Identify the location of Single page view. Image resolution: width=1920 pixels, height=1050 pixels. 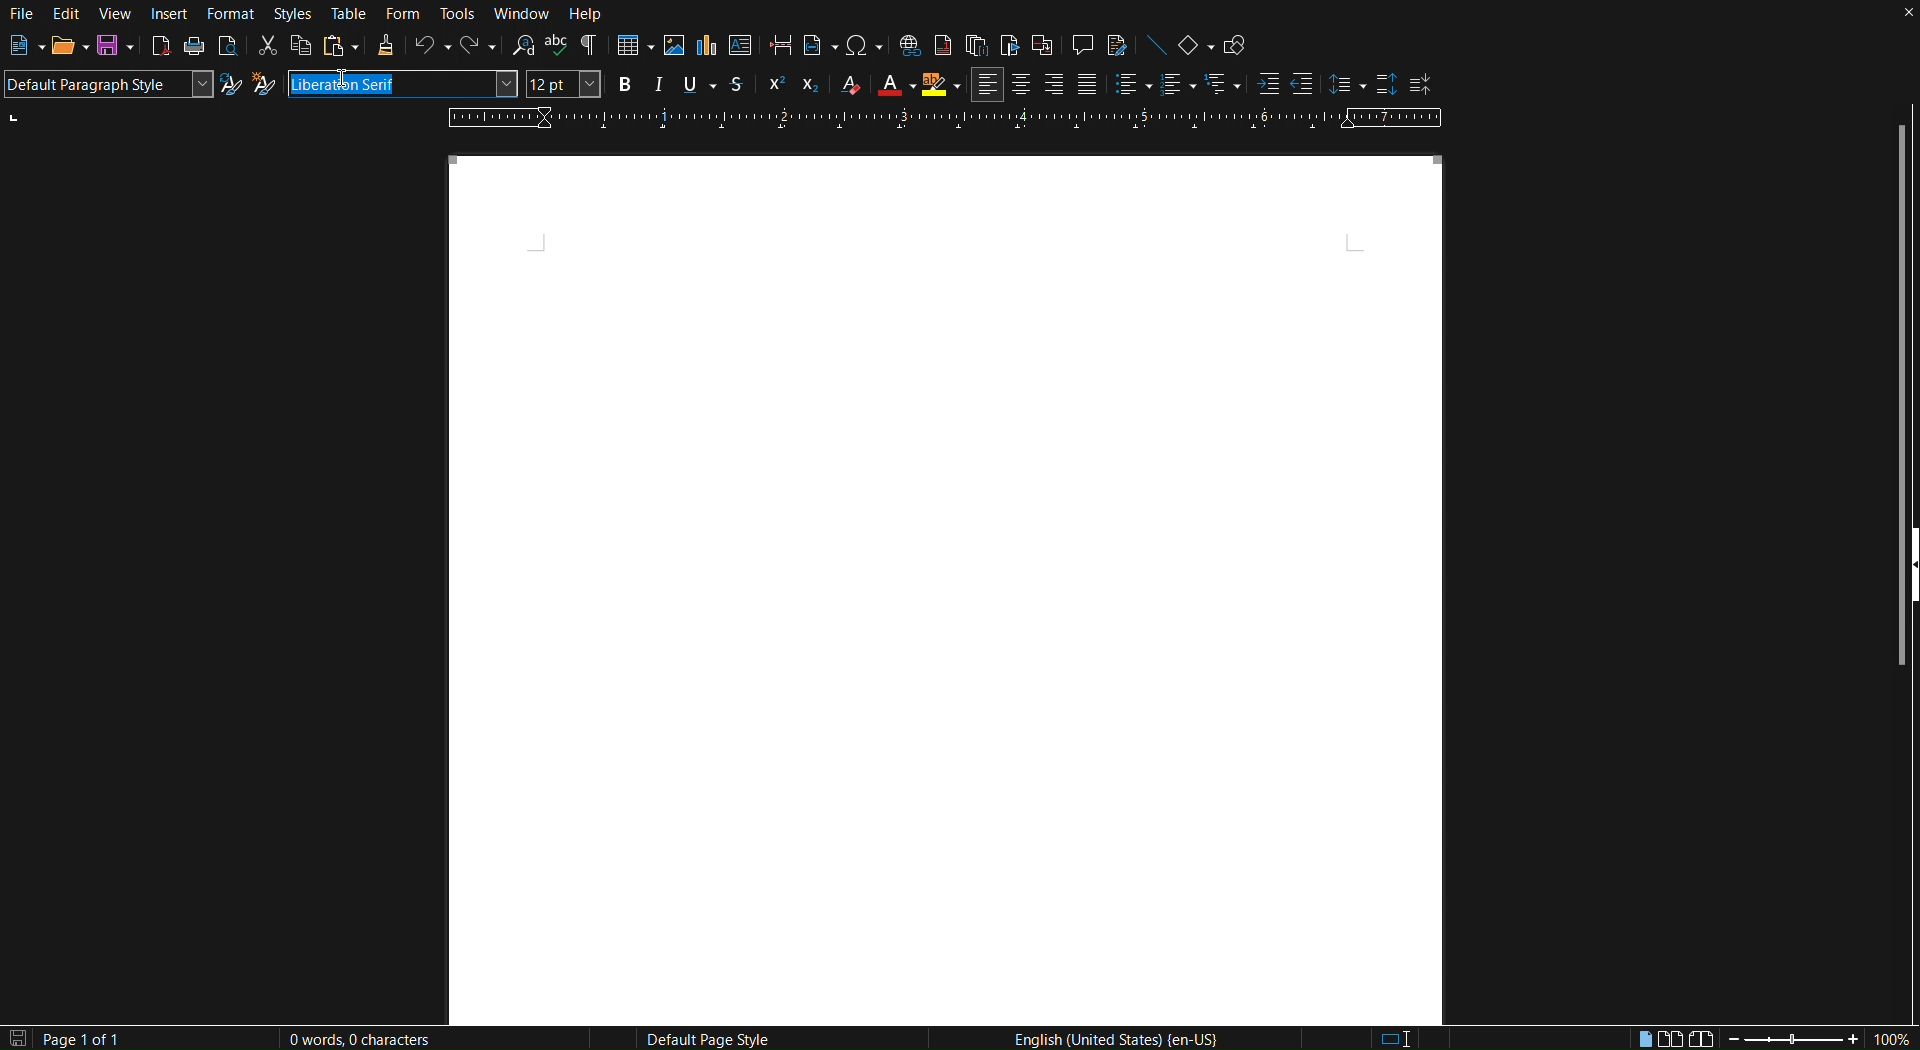
(1643, 1036).